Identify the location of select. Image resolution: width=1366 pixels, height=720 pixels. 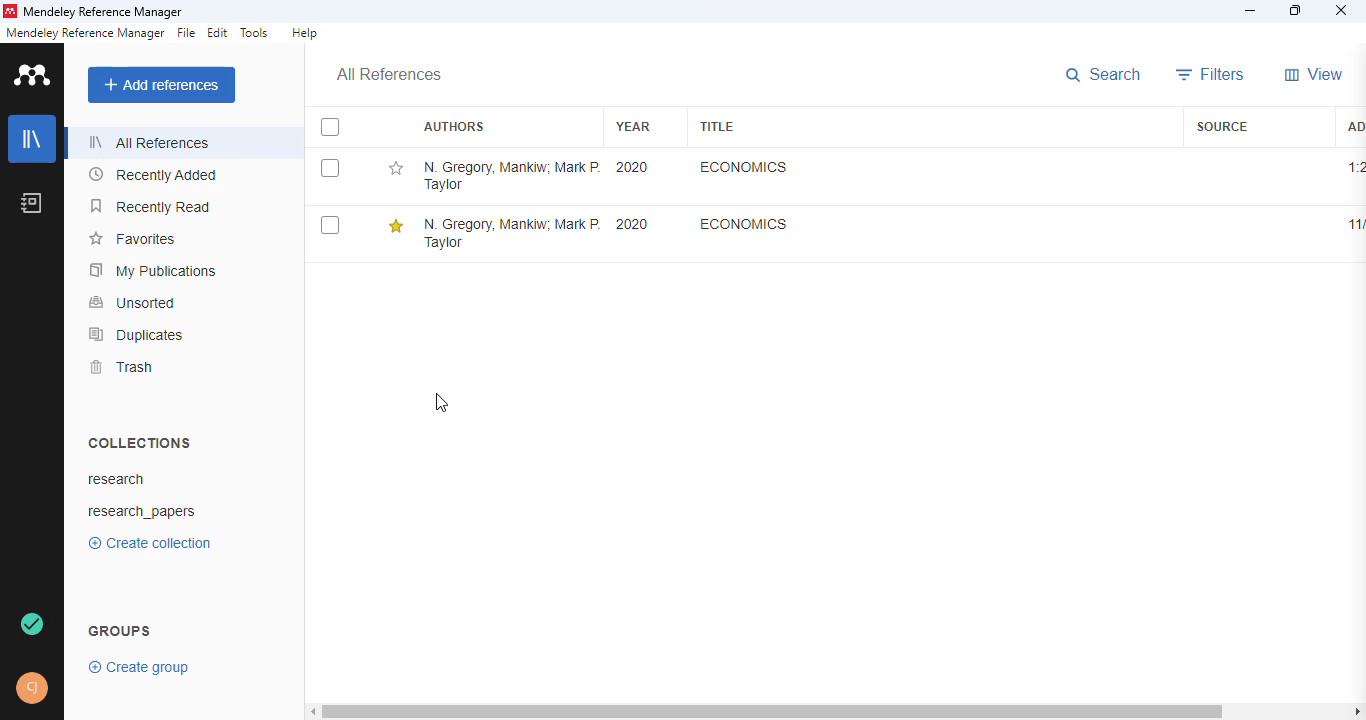
(331, 128).